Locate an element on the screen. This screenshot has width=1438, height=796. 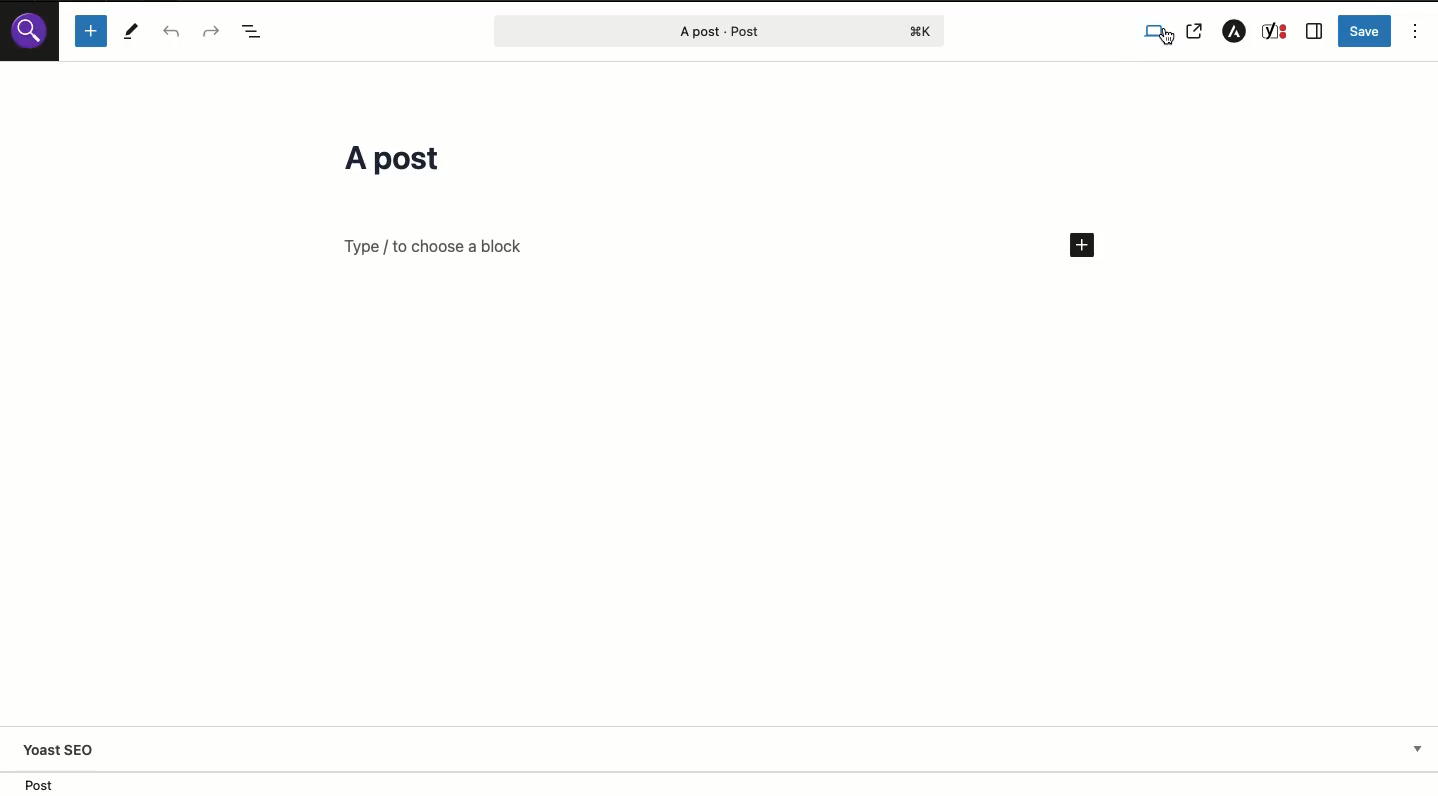
Tools is located at coordinates (130, 32).